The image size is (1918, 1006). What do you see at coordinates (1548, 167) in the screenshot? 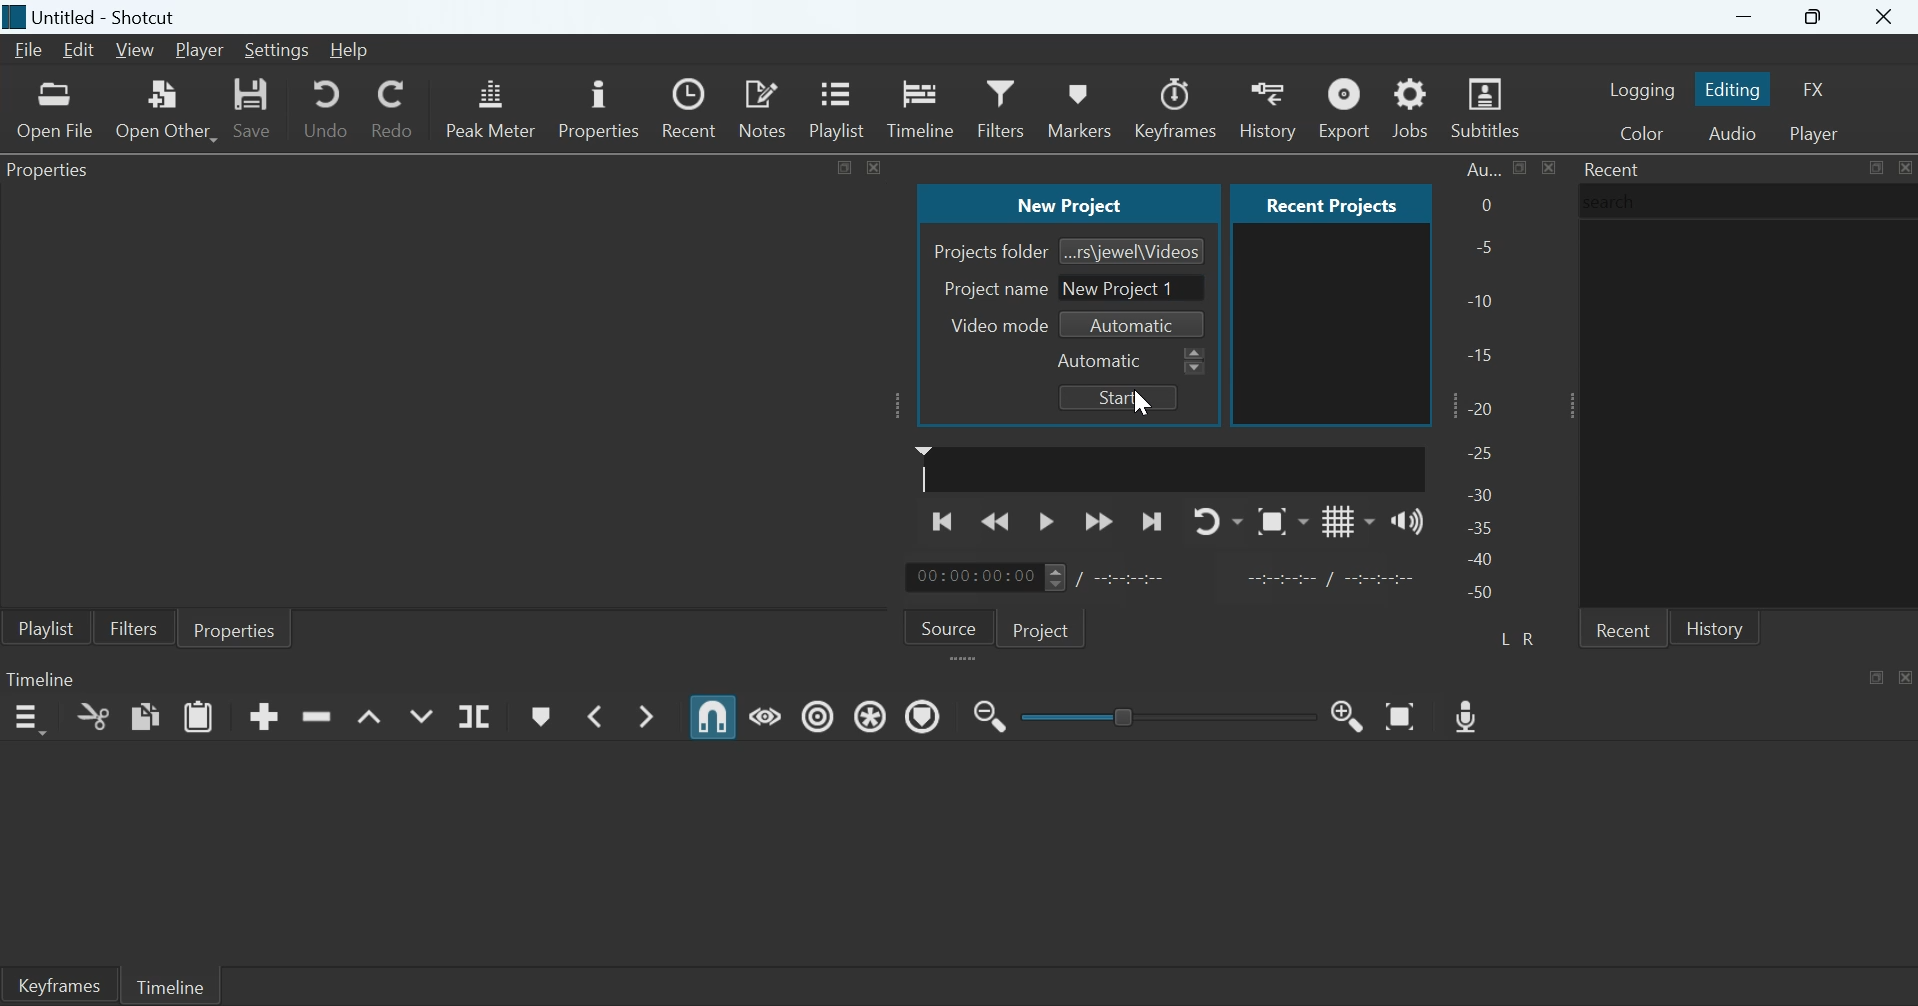
I see `close` at bounding box center [1548, 167].